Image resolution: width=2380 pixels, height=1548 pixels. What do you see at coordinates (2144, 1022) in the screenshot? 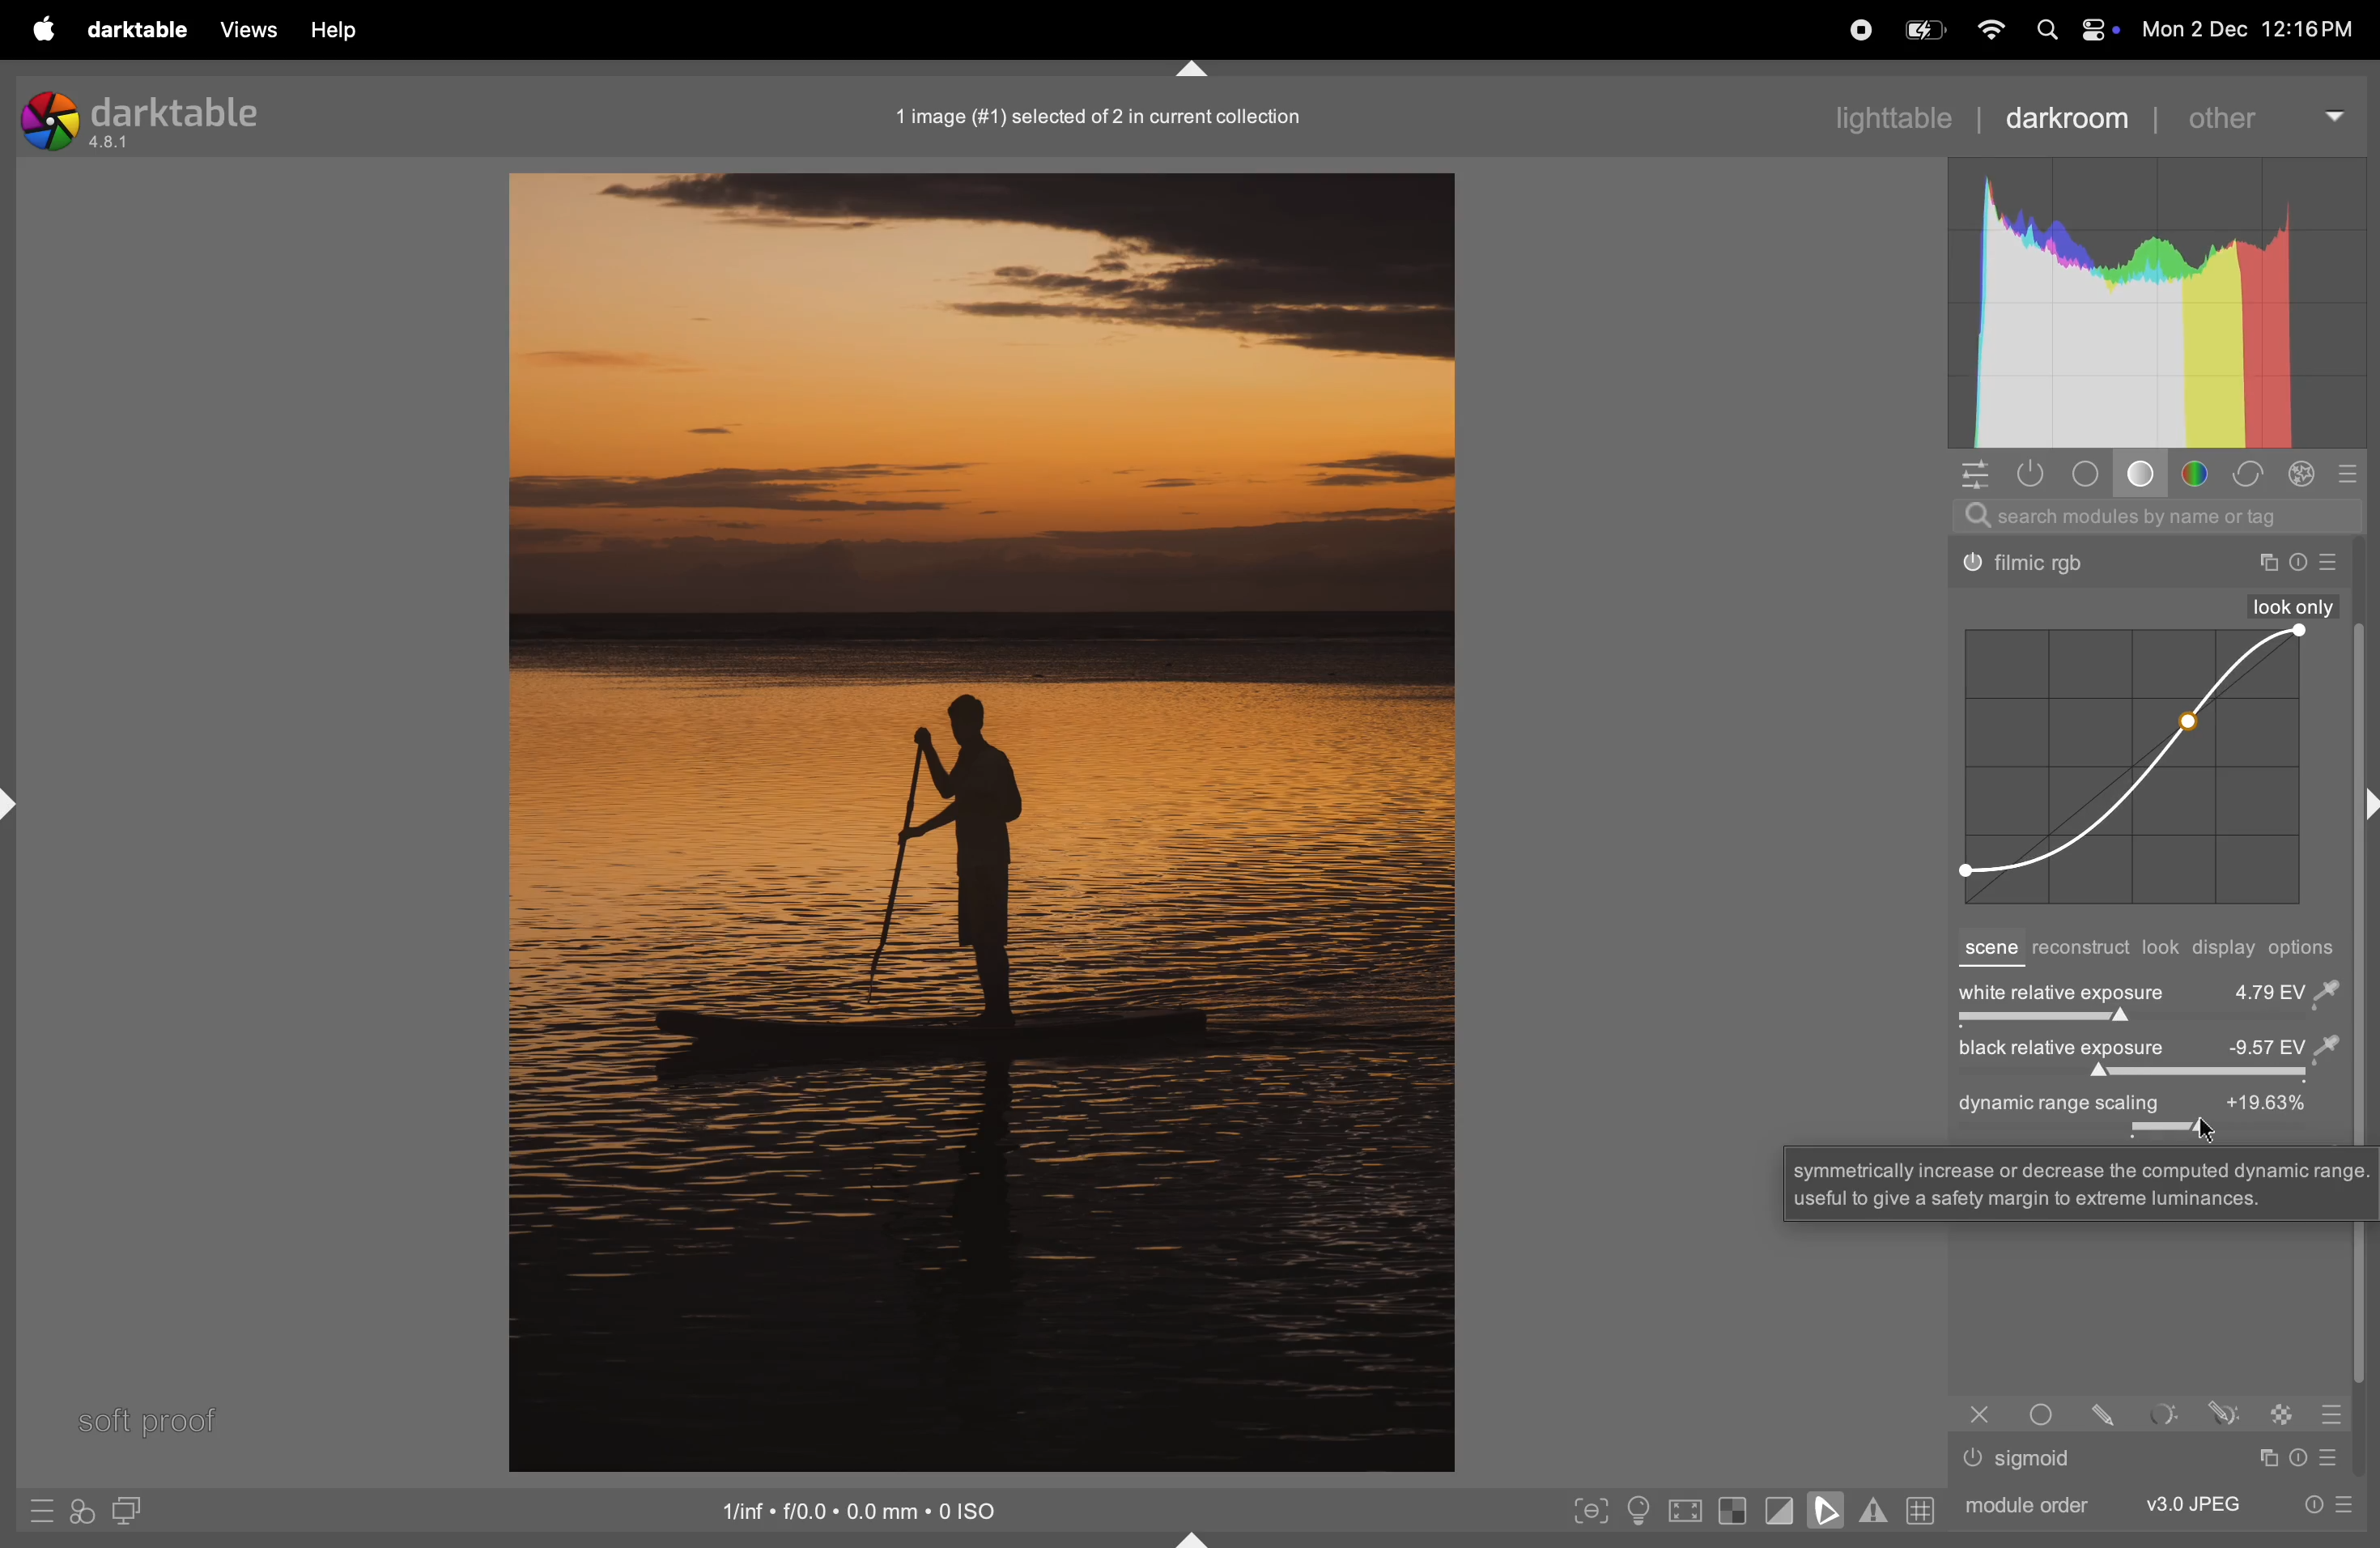
I see `toggle bar` at bounding box center [2144, 1022].